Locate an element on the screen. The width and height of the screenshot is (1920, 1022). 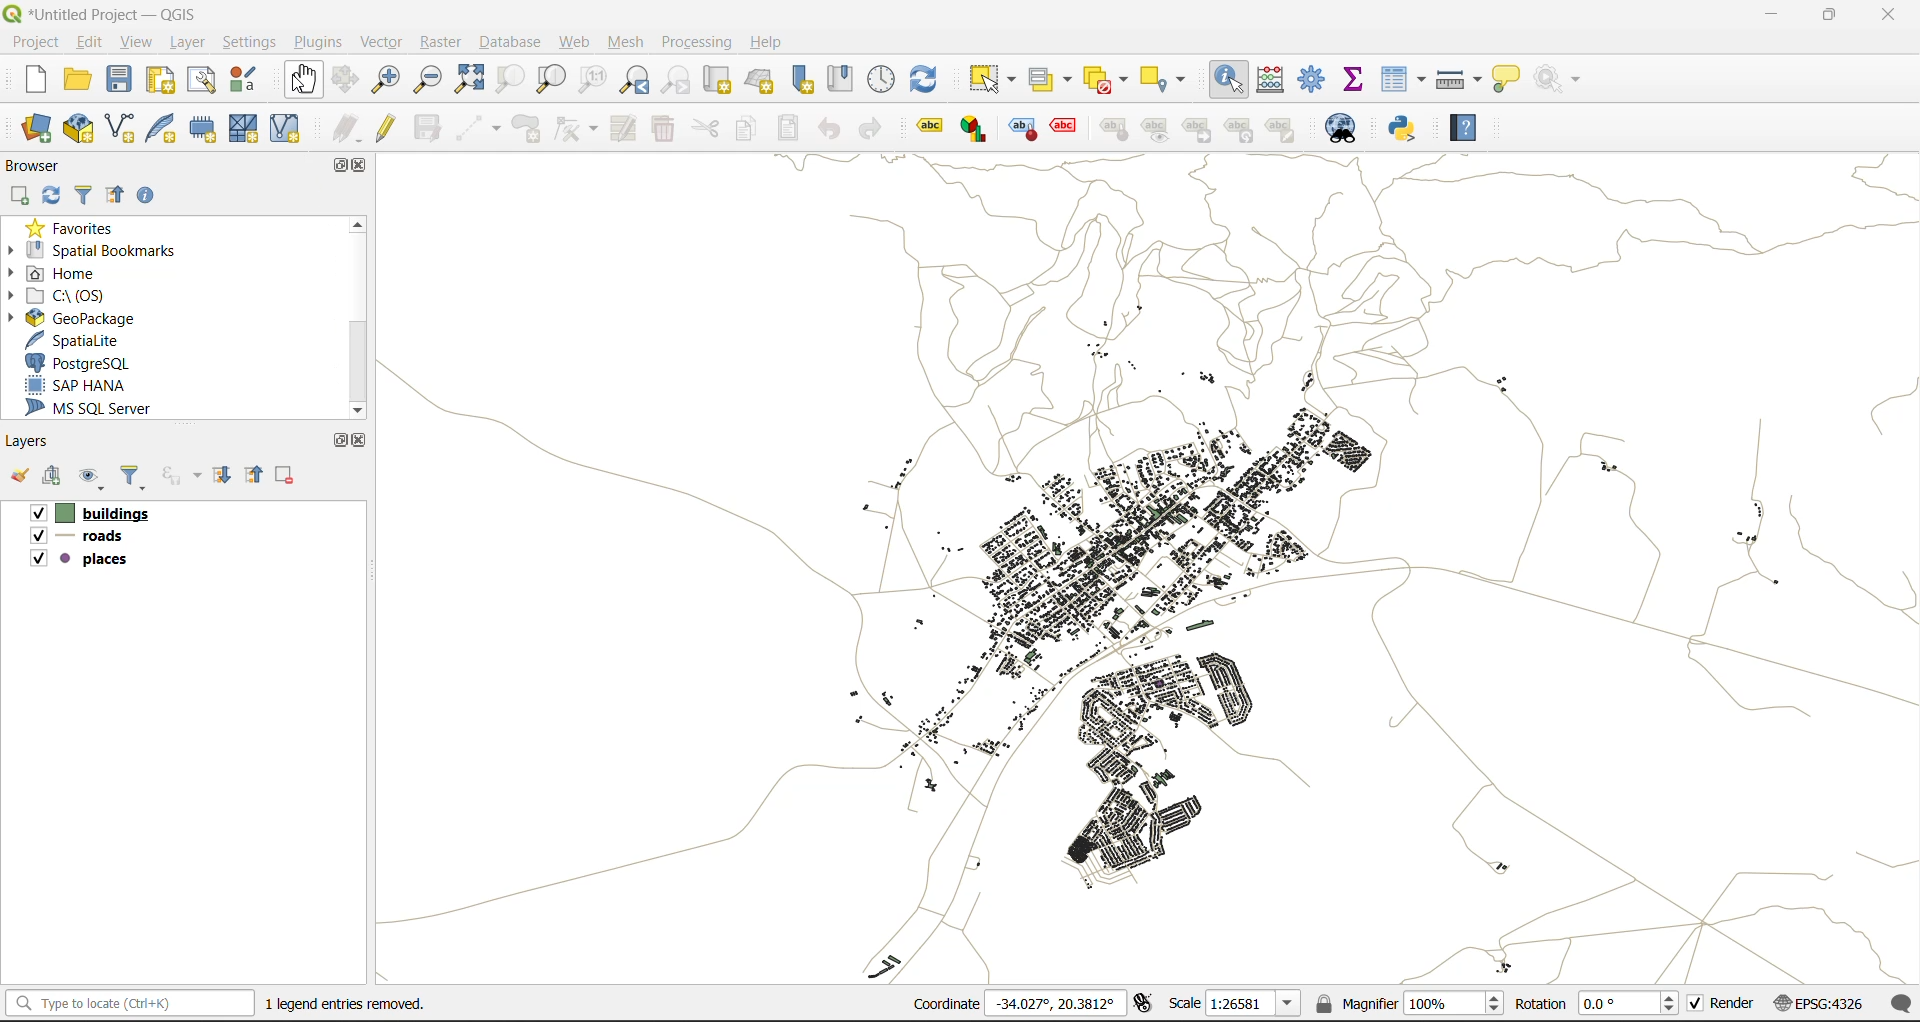
temporary scratch layer is located at coordinates (203, 128).